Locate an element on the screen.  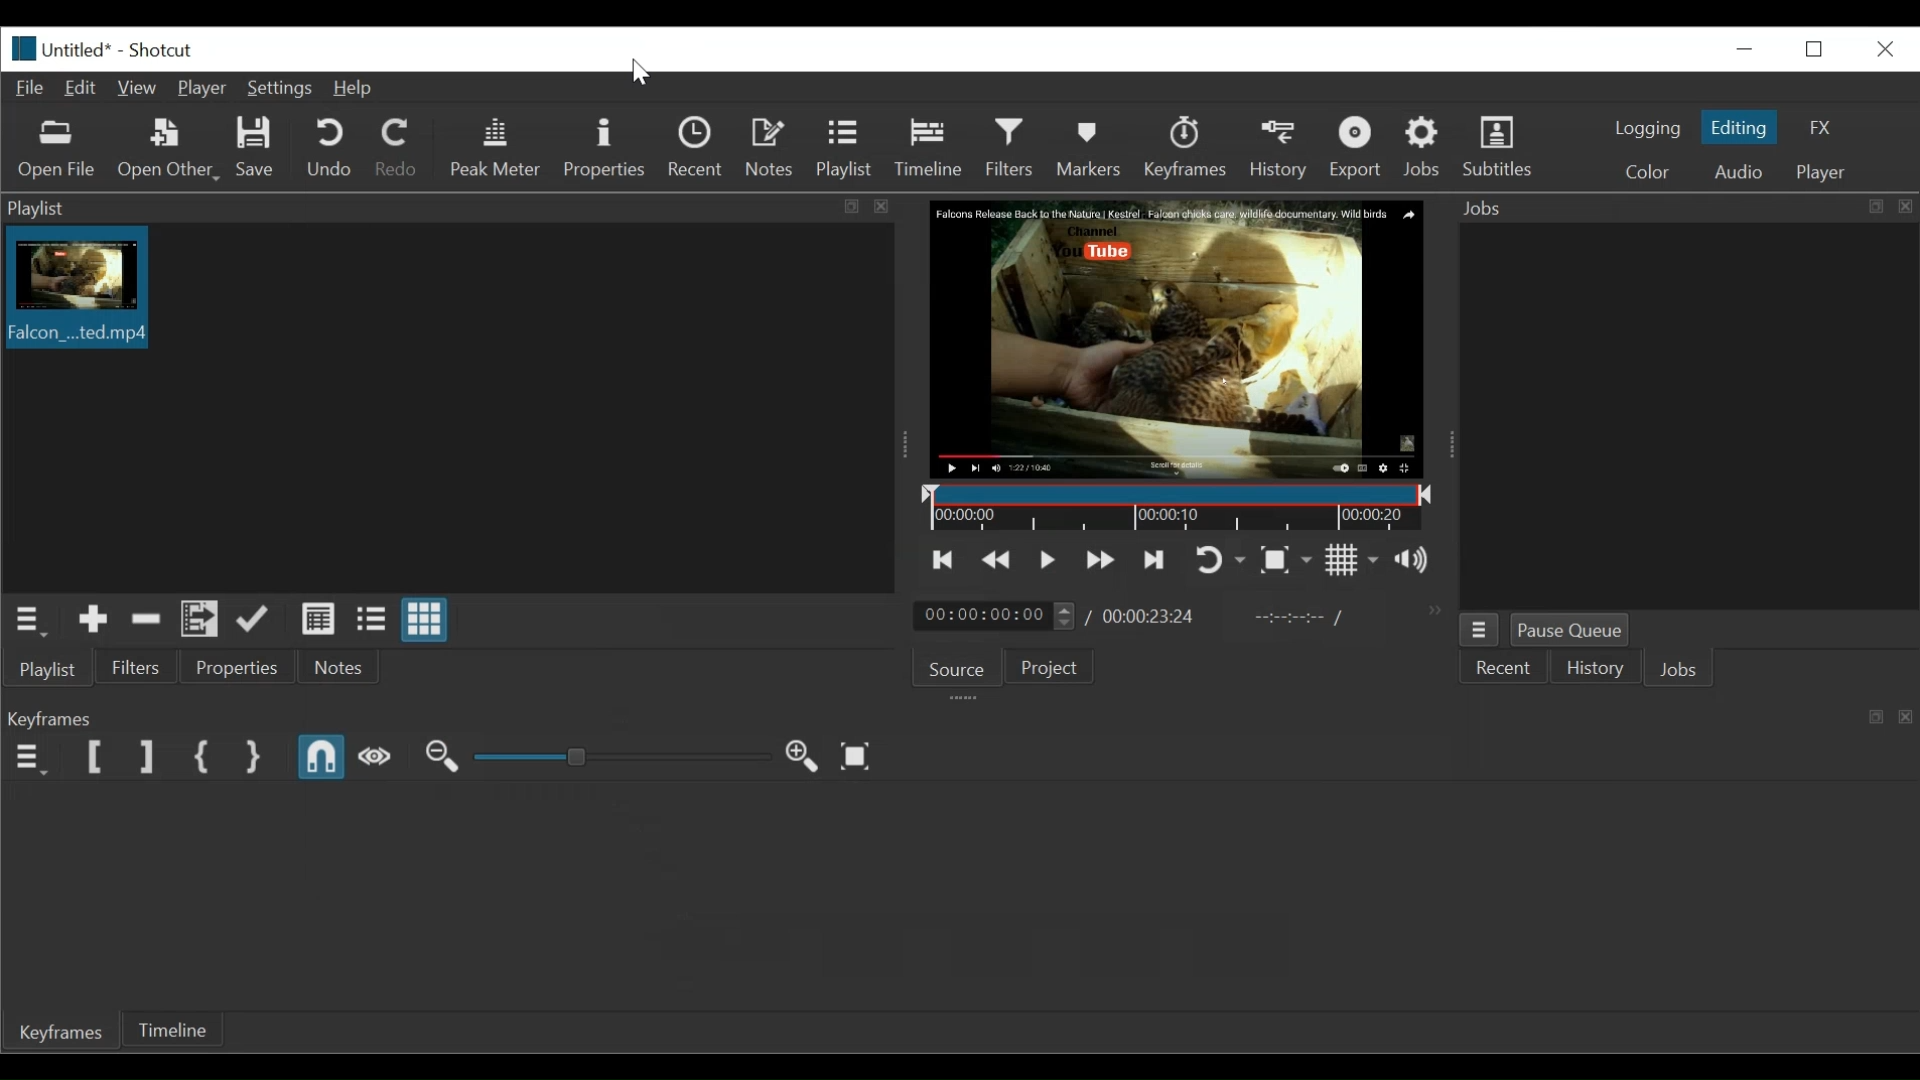
Export is located at coordinates (1357, 151).